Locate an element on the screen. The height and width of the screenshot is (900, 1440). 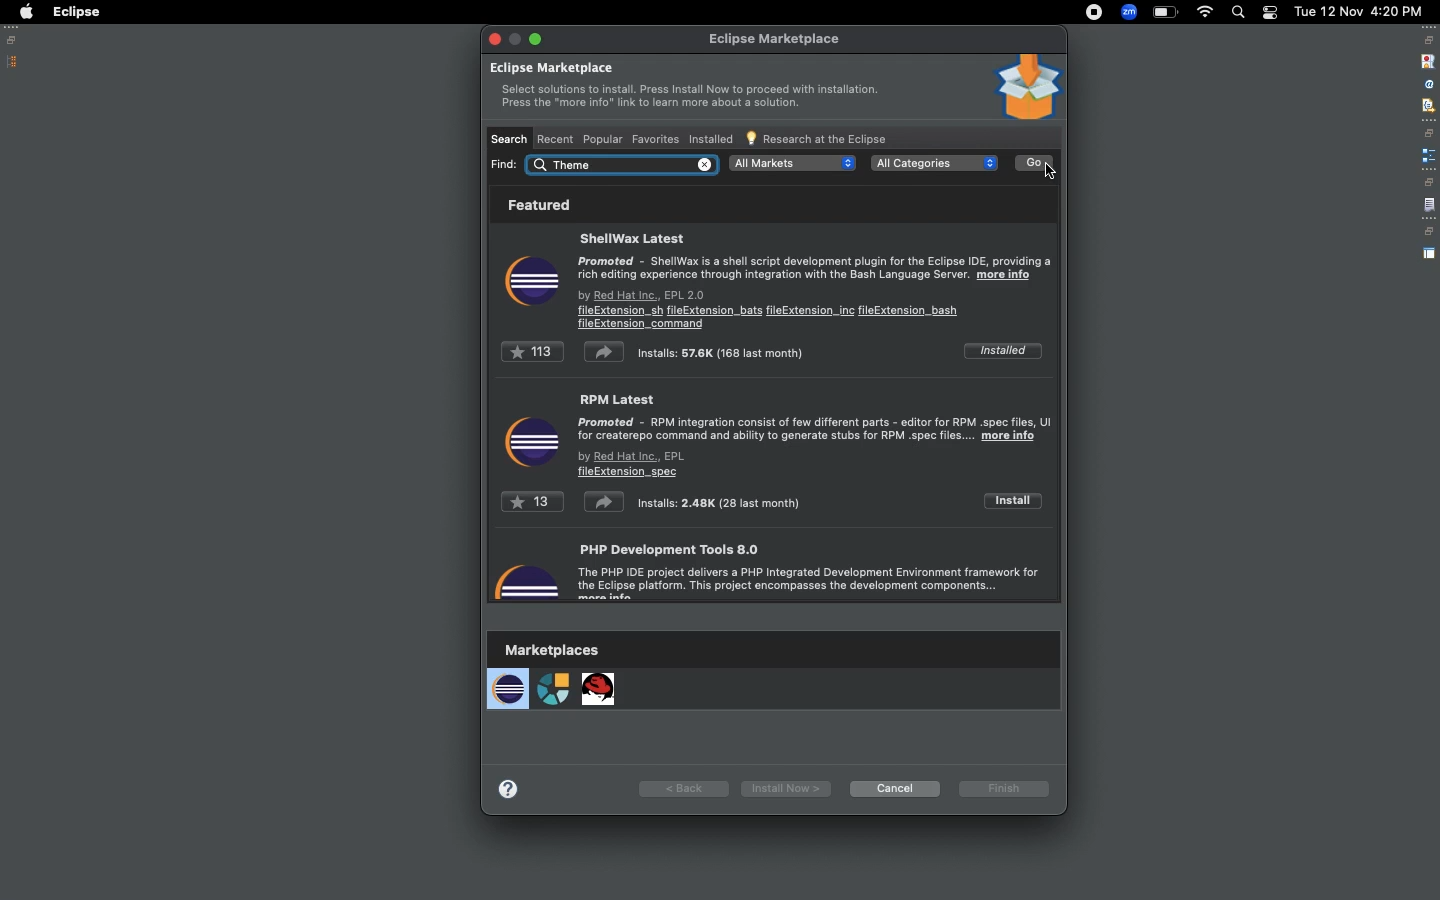
ShellWax latest is located at coordinates (814, 279).